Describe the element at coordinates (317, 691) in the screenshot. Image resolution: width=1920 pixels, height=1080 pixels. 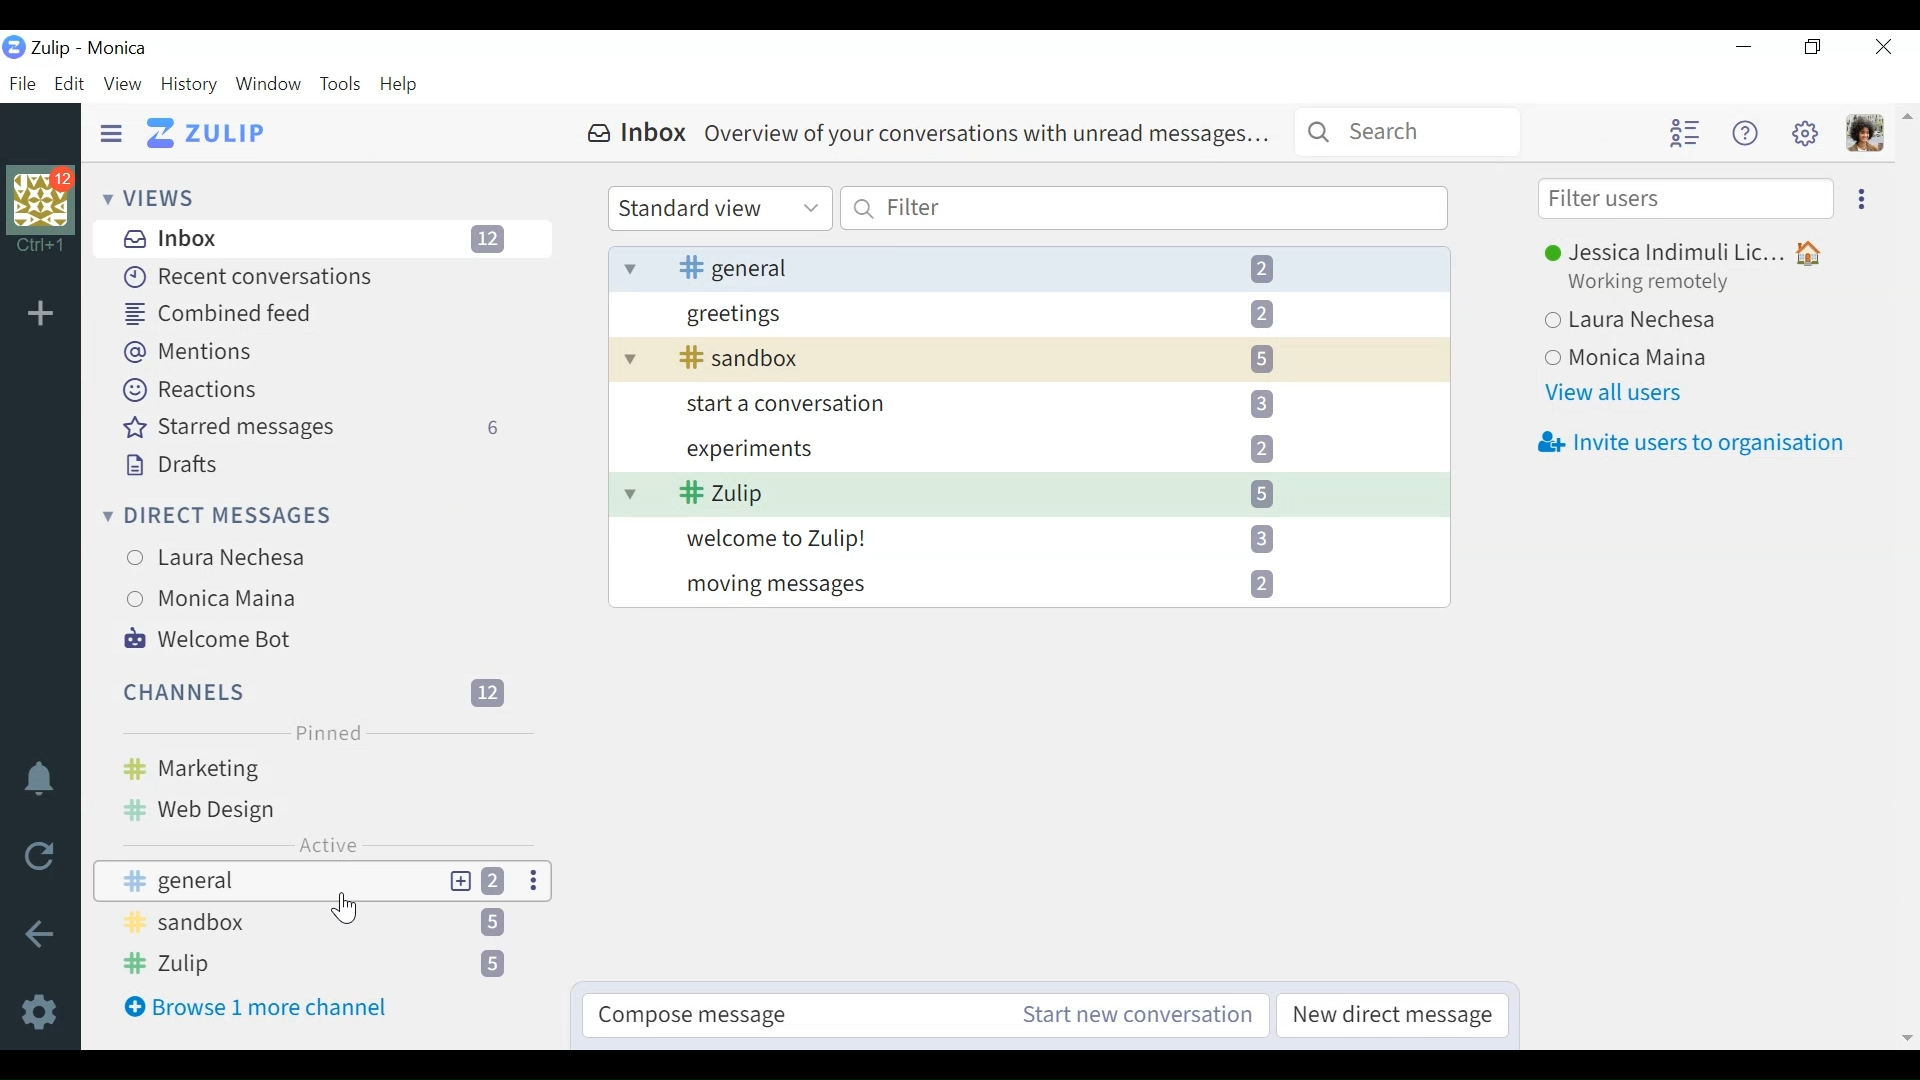
I see `Channels 12` at that location.